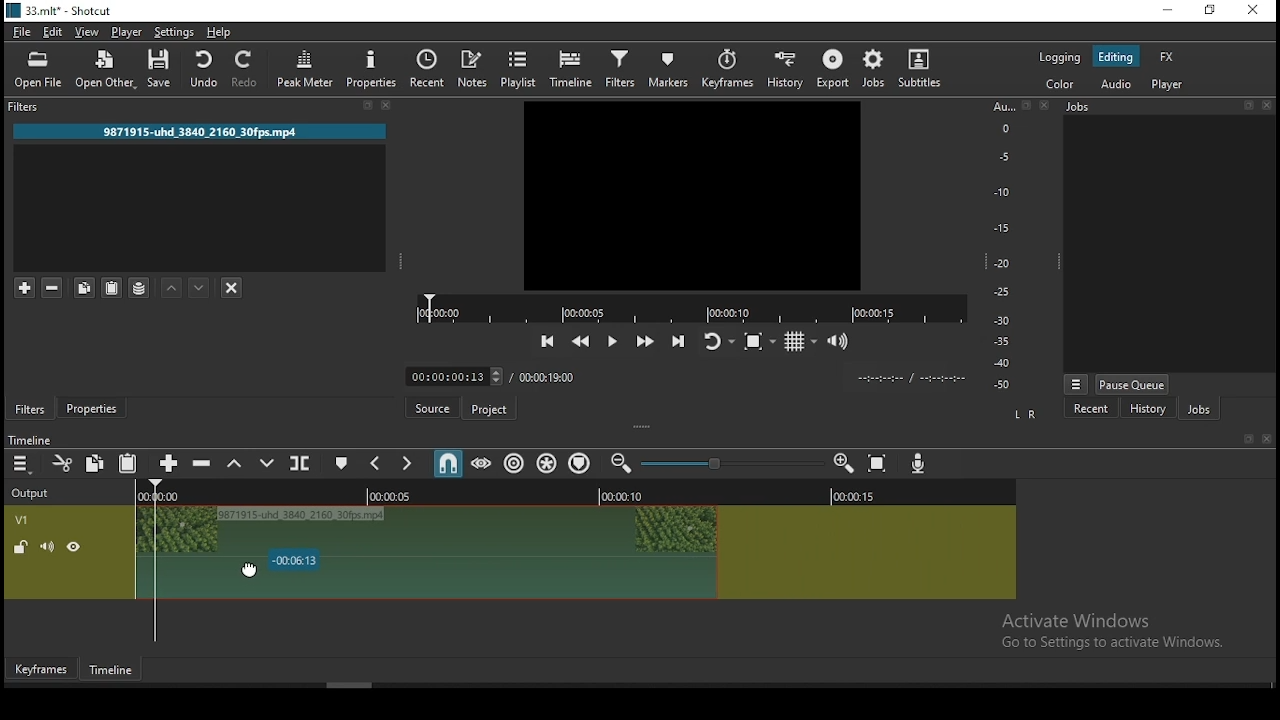 The image size is (1280, 720). I want to click on bookmark, so click(1024, 106).